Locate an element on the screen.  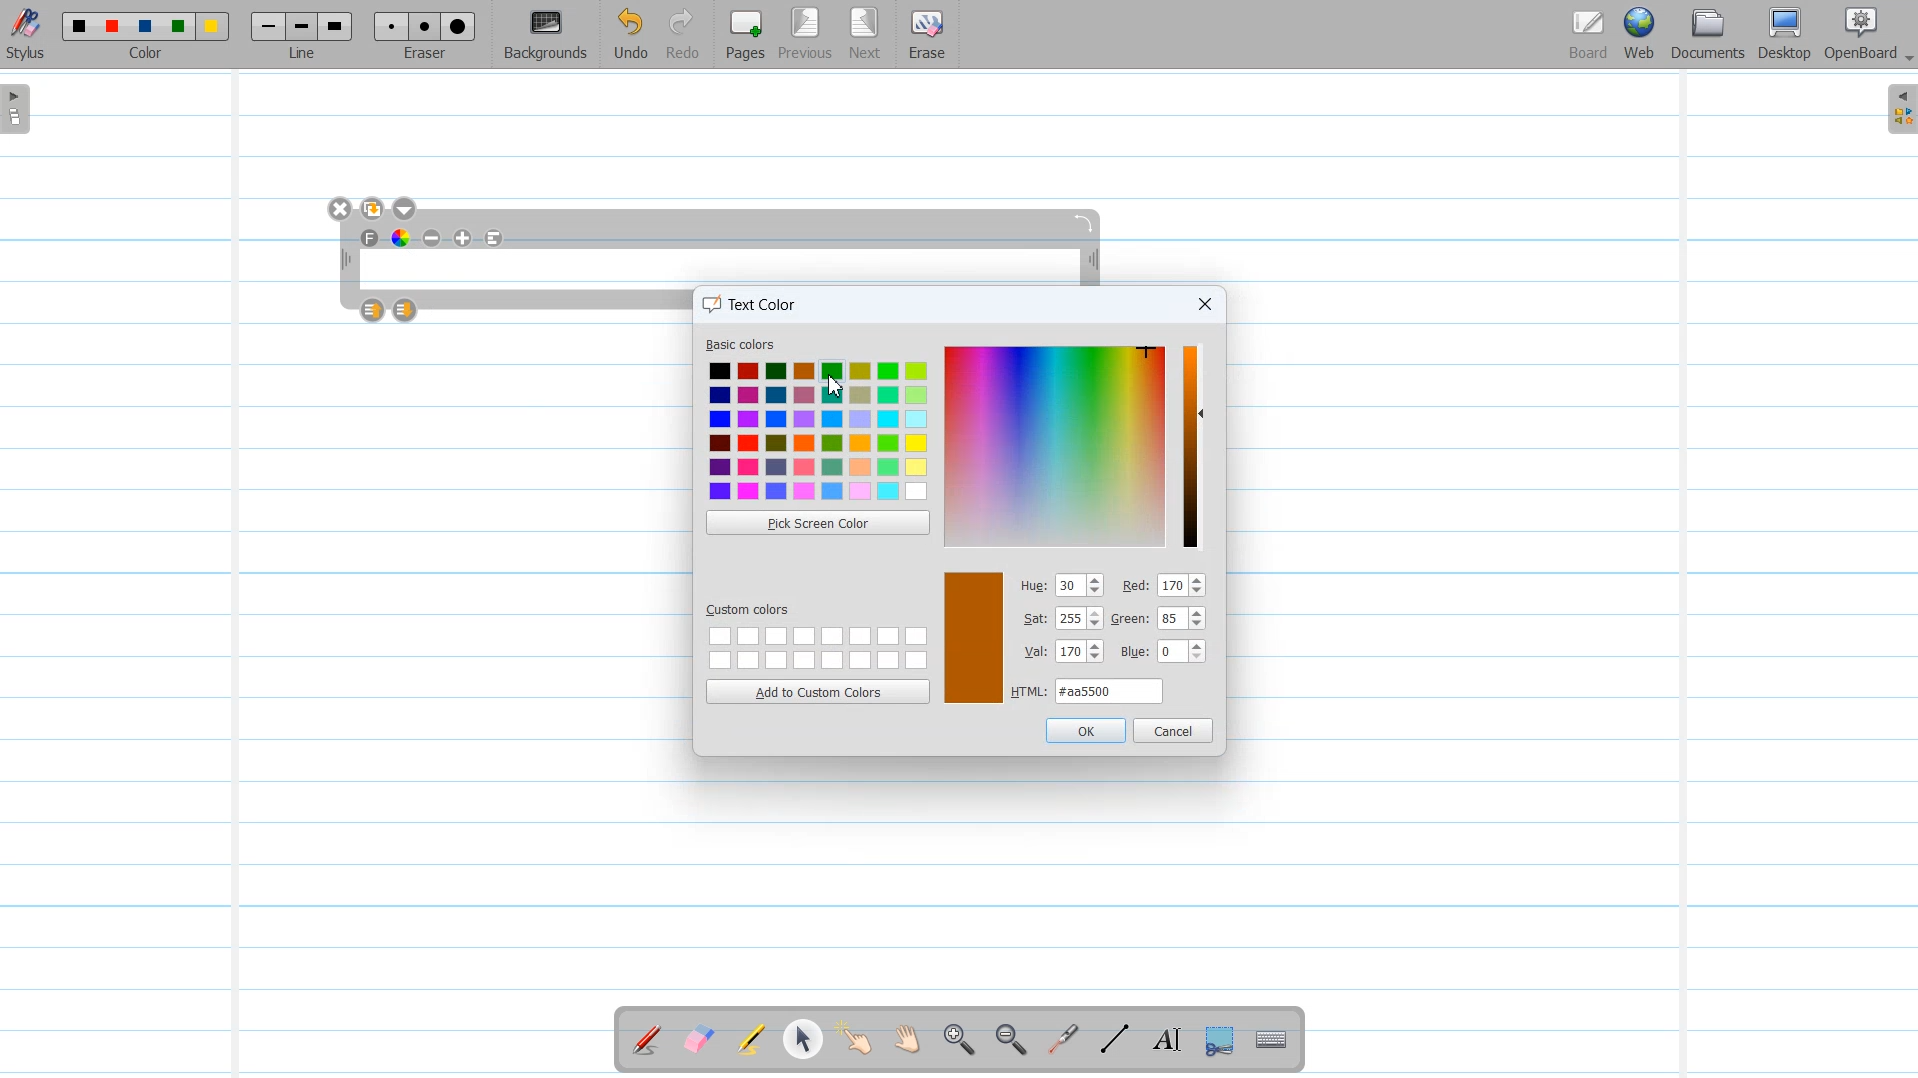
cursor is located at coordinates (833, 385).